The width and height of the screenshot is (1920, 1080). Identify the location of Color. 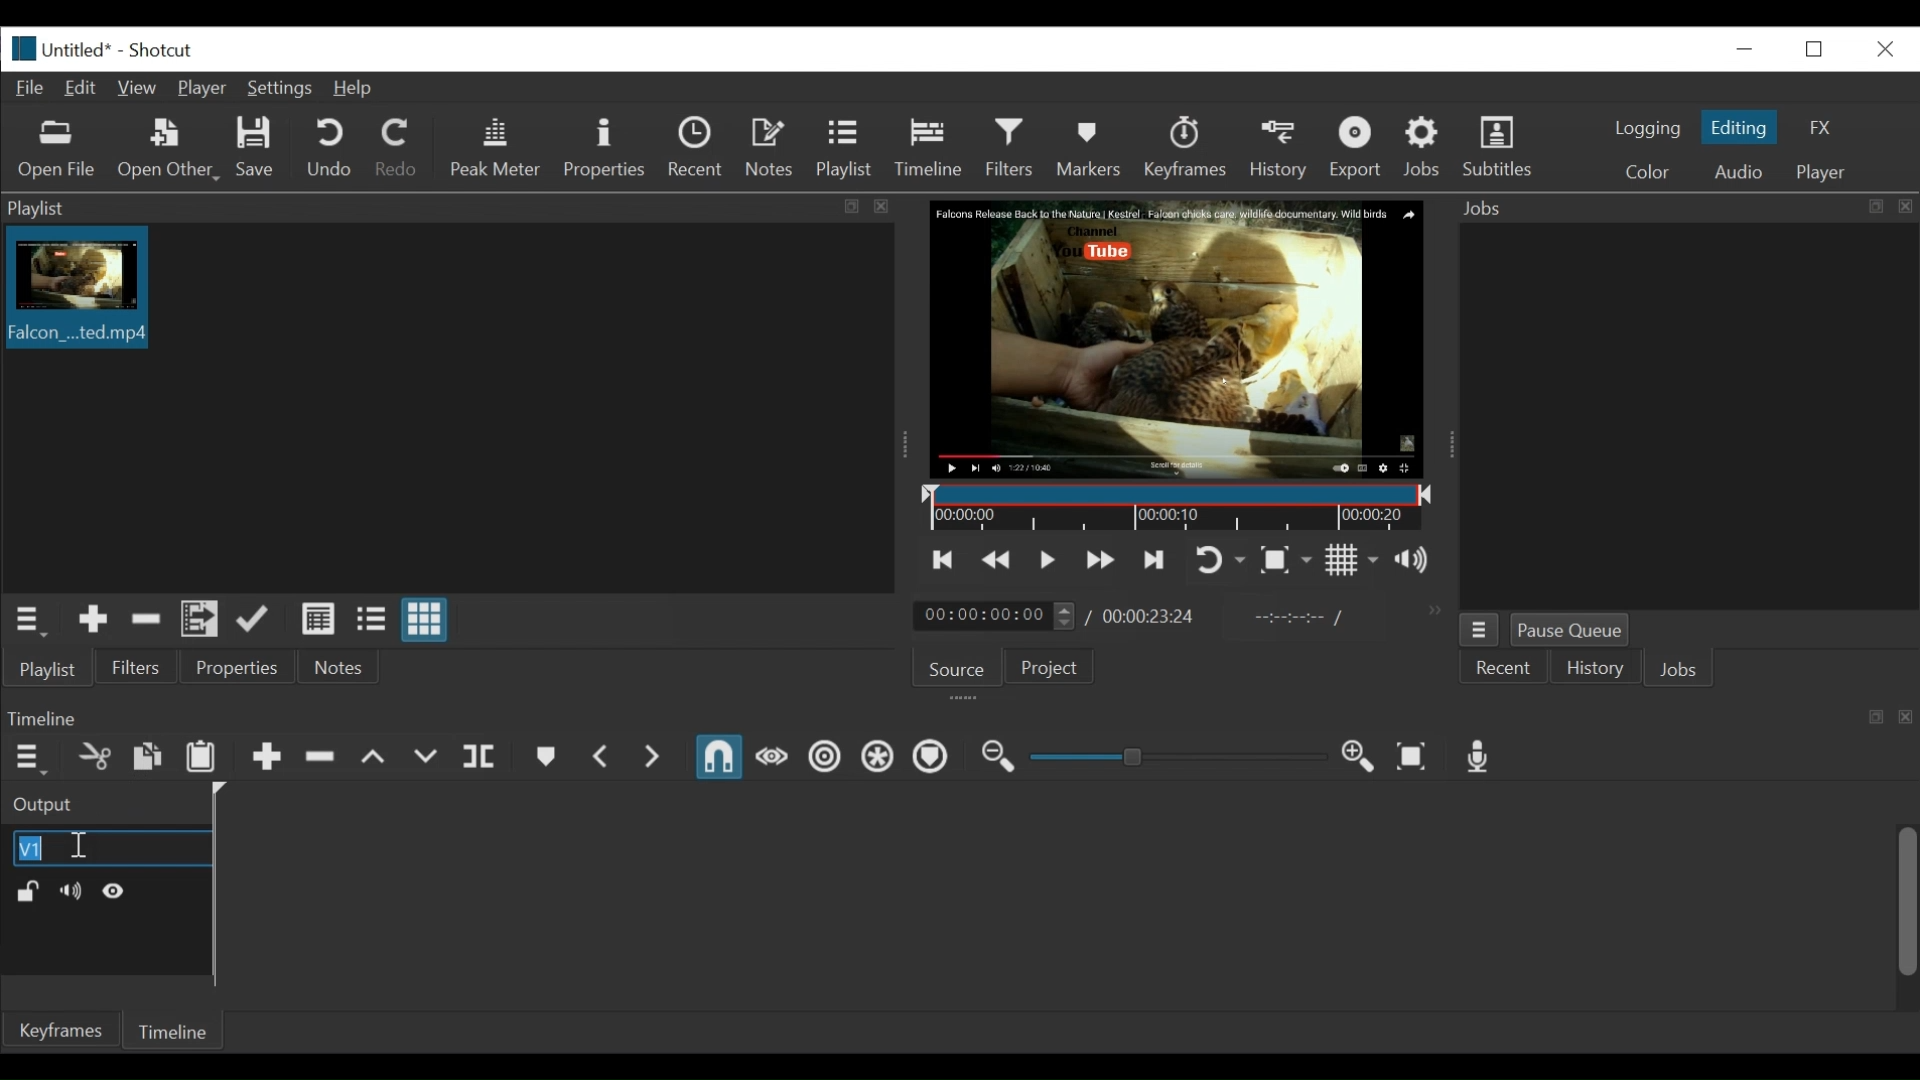
(1643, 171).